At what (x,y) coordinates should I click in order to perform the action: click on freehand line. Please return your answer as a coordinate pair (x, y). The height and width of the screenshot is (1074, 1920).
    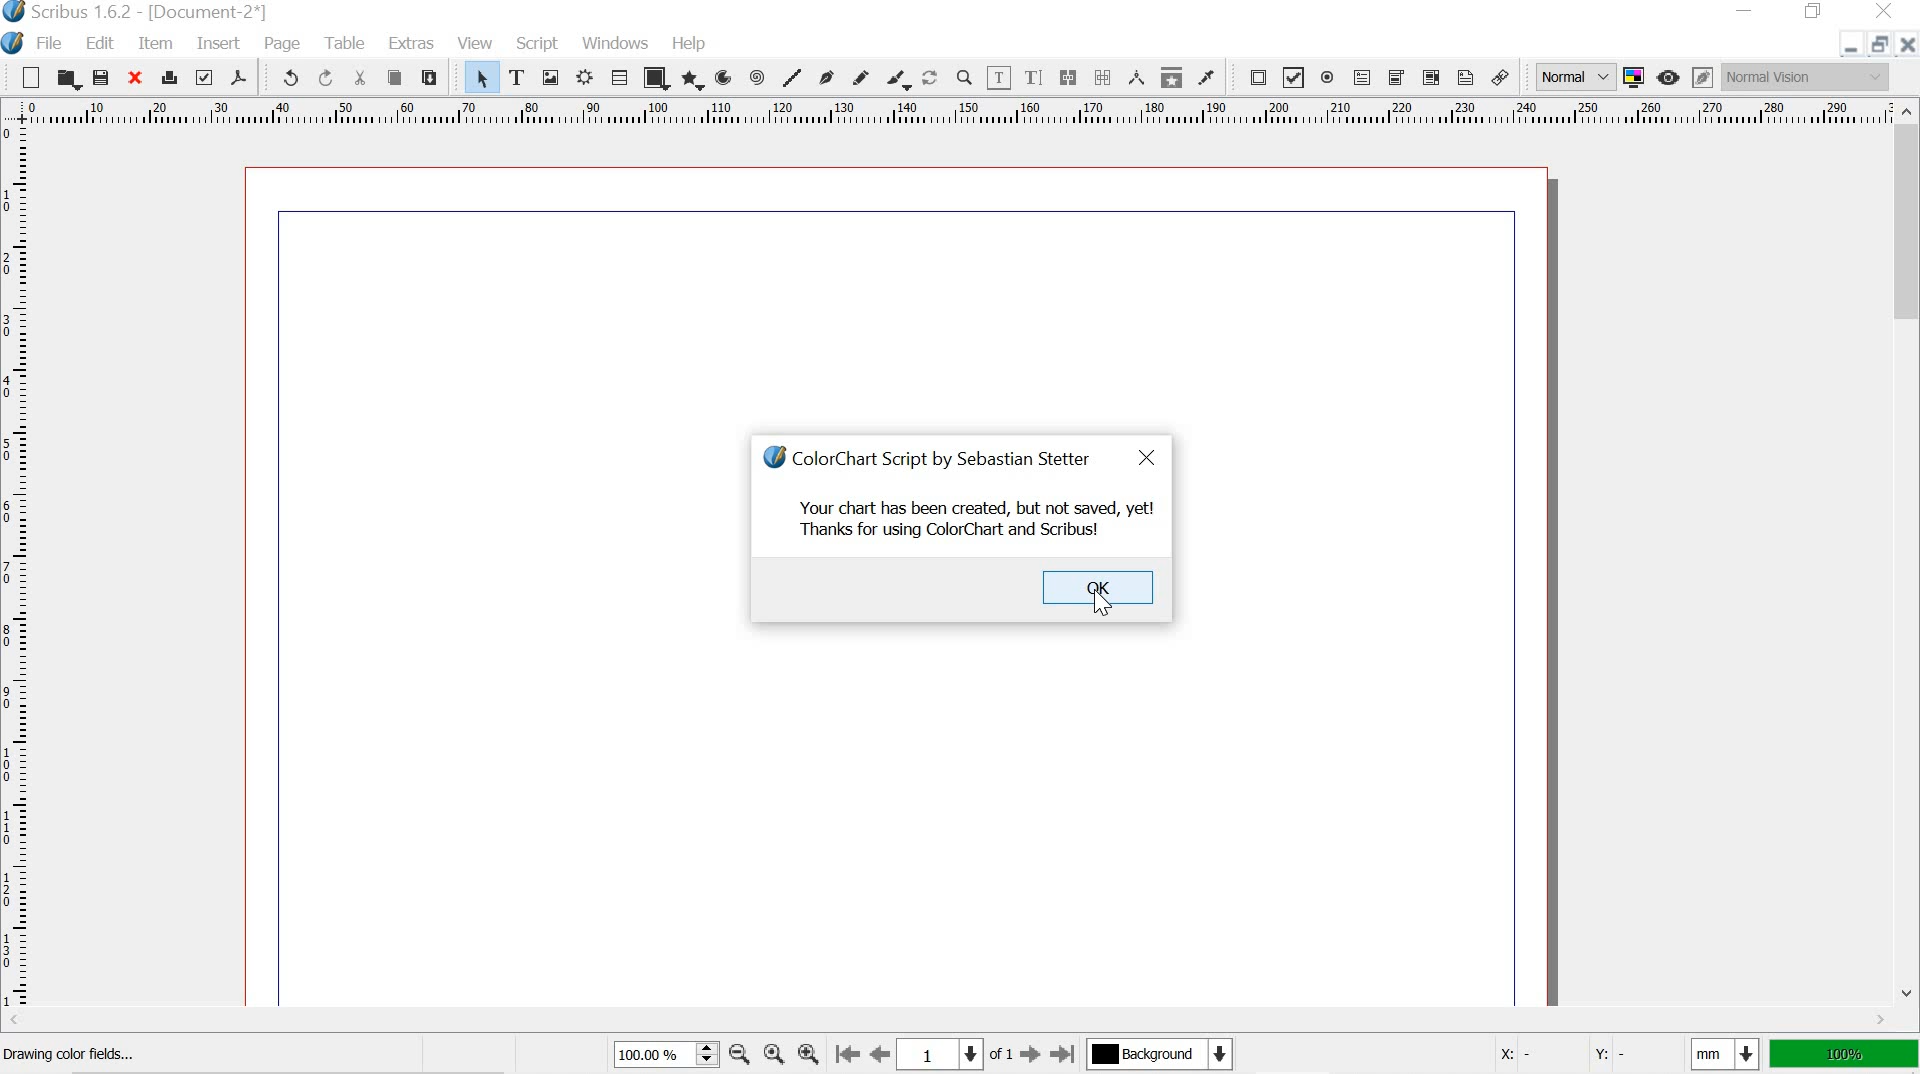
    Looking at the image, I should click on (859, 77).